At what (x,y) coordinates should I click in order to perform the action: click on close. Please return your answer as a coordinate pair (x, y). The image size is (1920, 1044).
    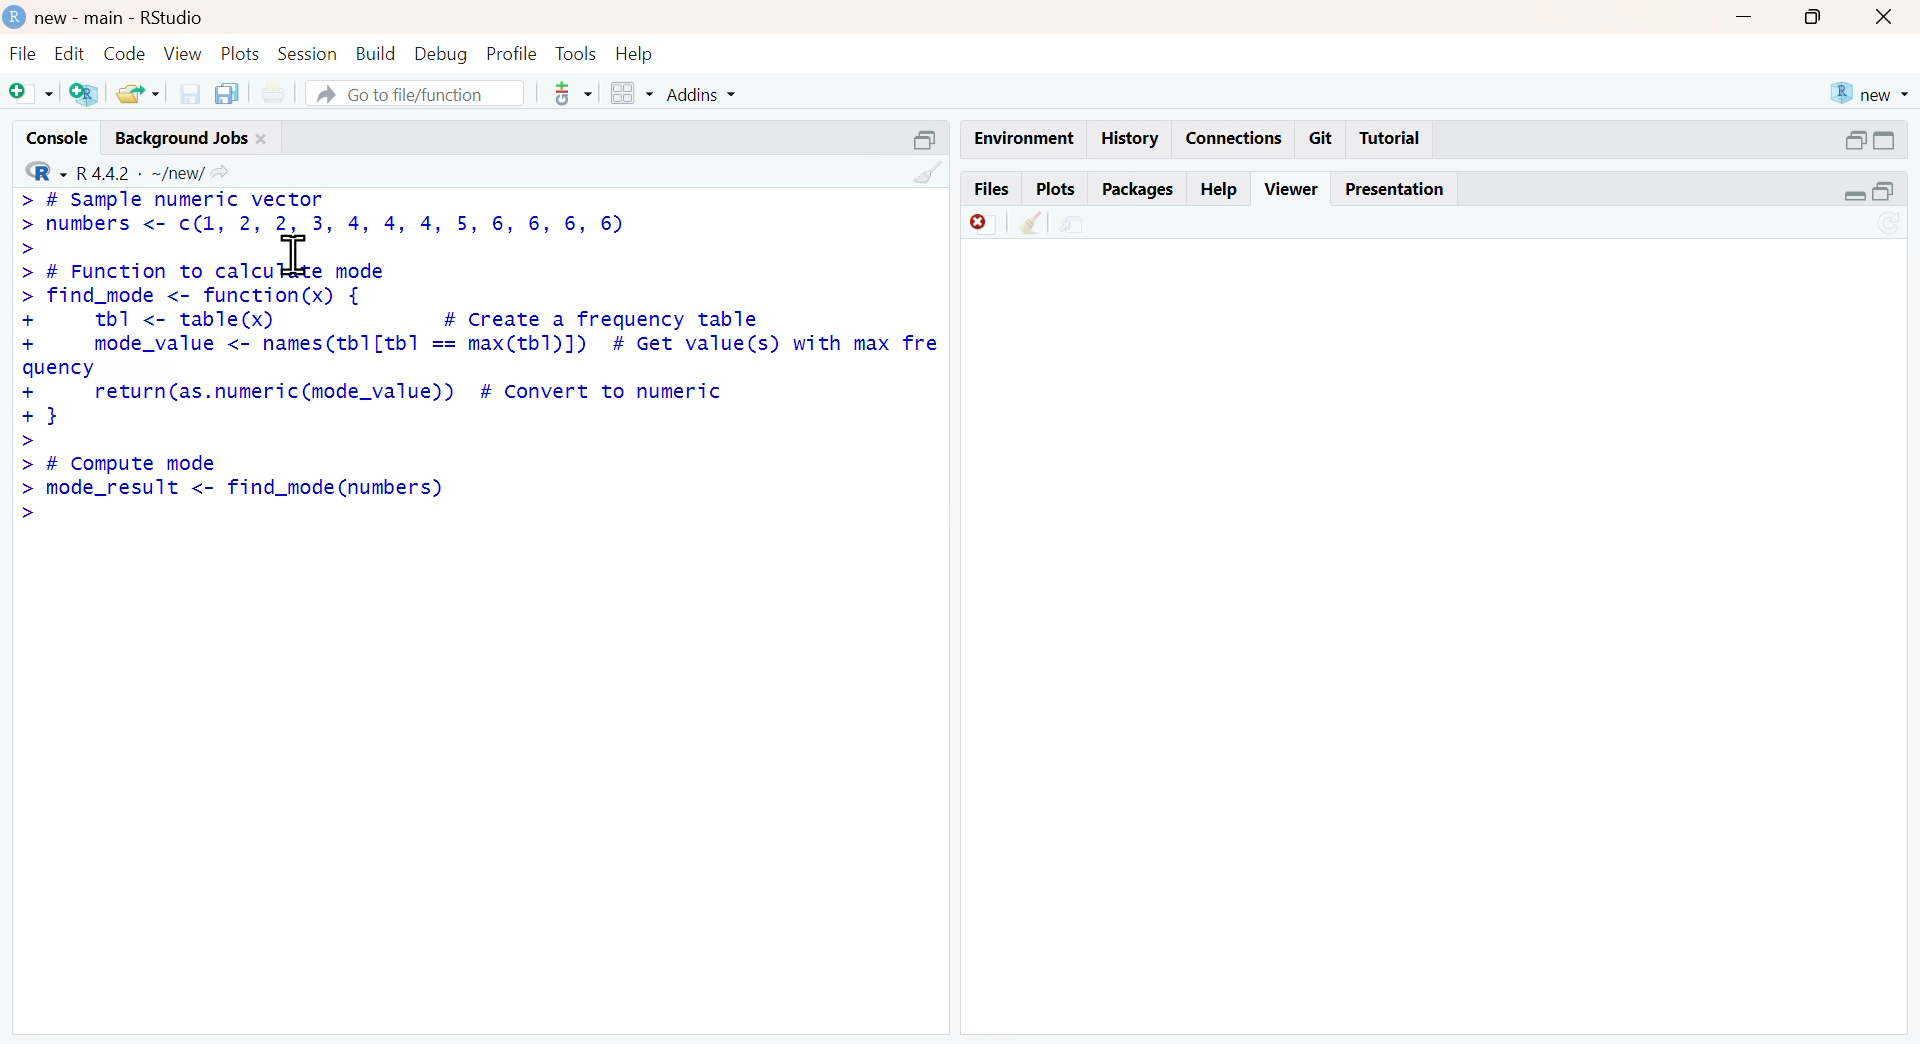
    Looking at the image, I should click on (1886, 16).